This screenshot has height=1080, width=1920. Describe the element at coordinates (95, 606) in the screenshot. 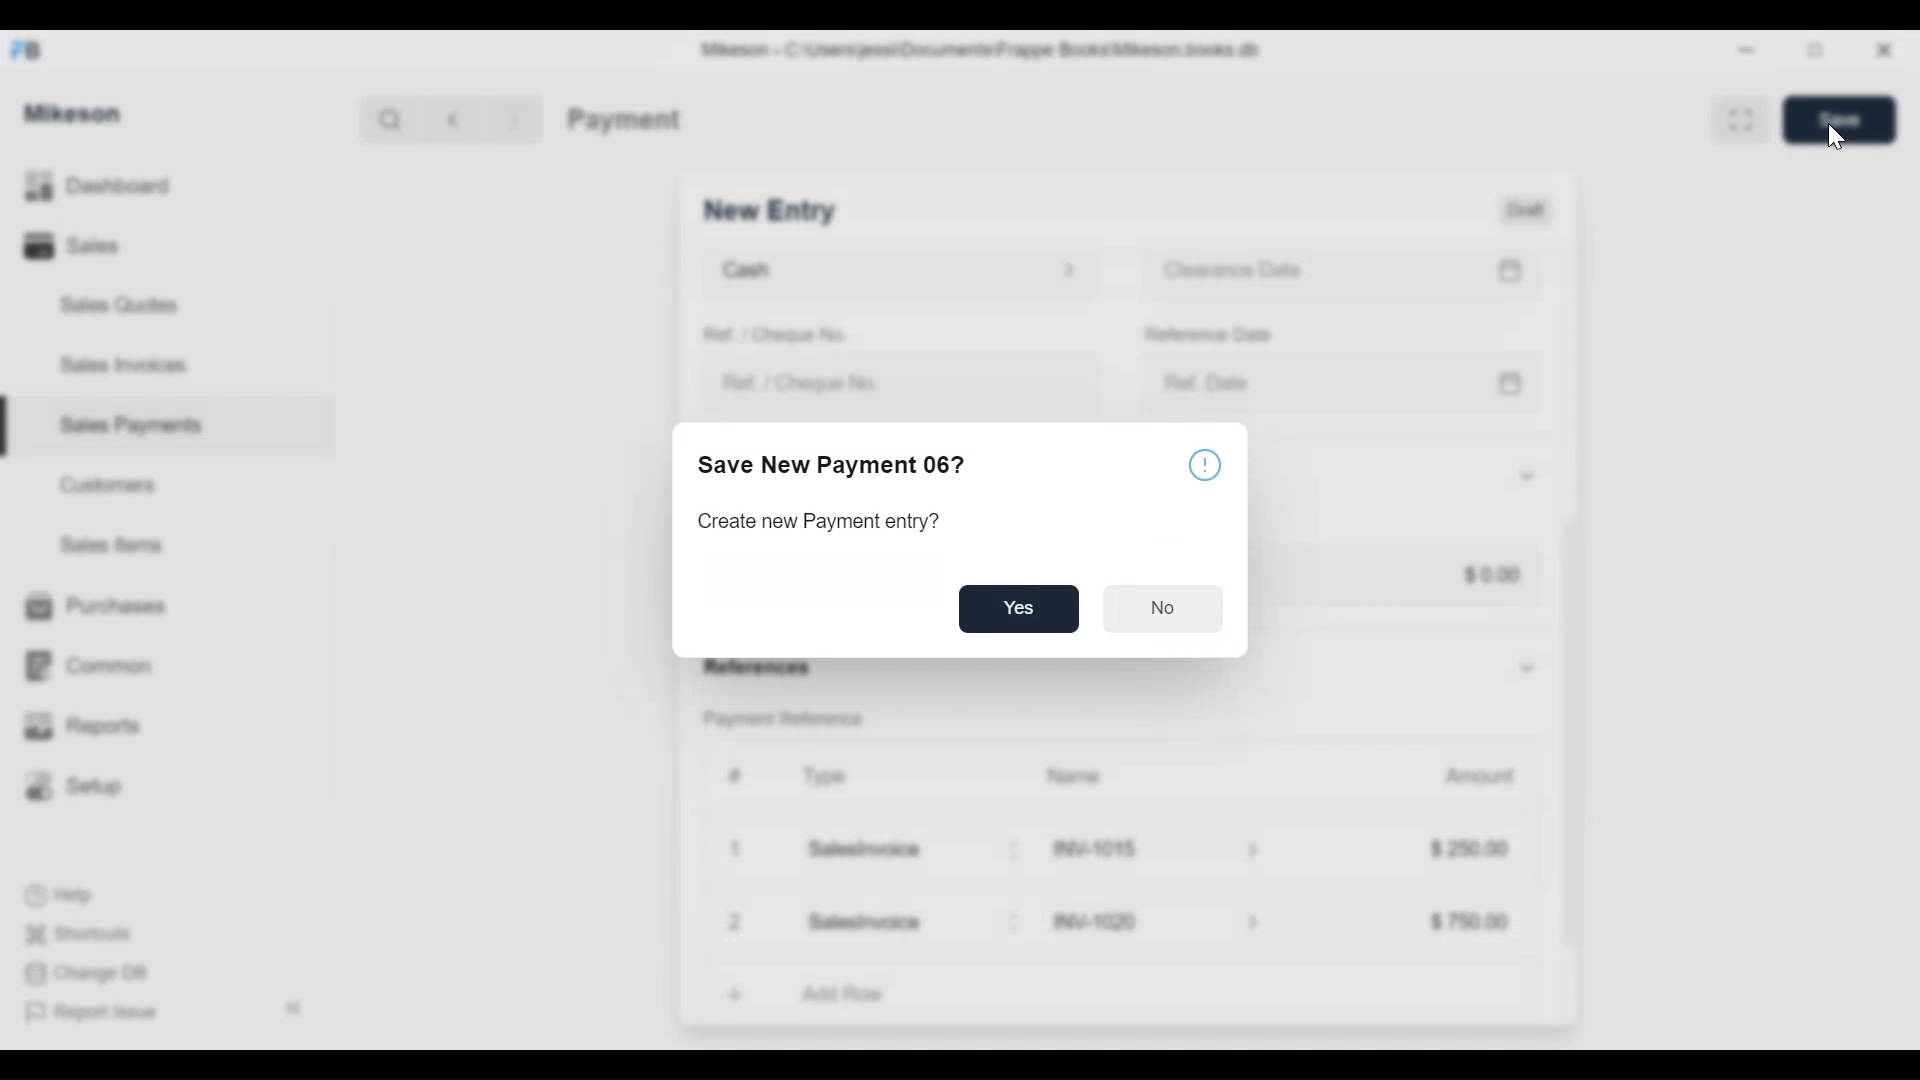

I see `Purchases` at that location.